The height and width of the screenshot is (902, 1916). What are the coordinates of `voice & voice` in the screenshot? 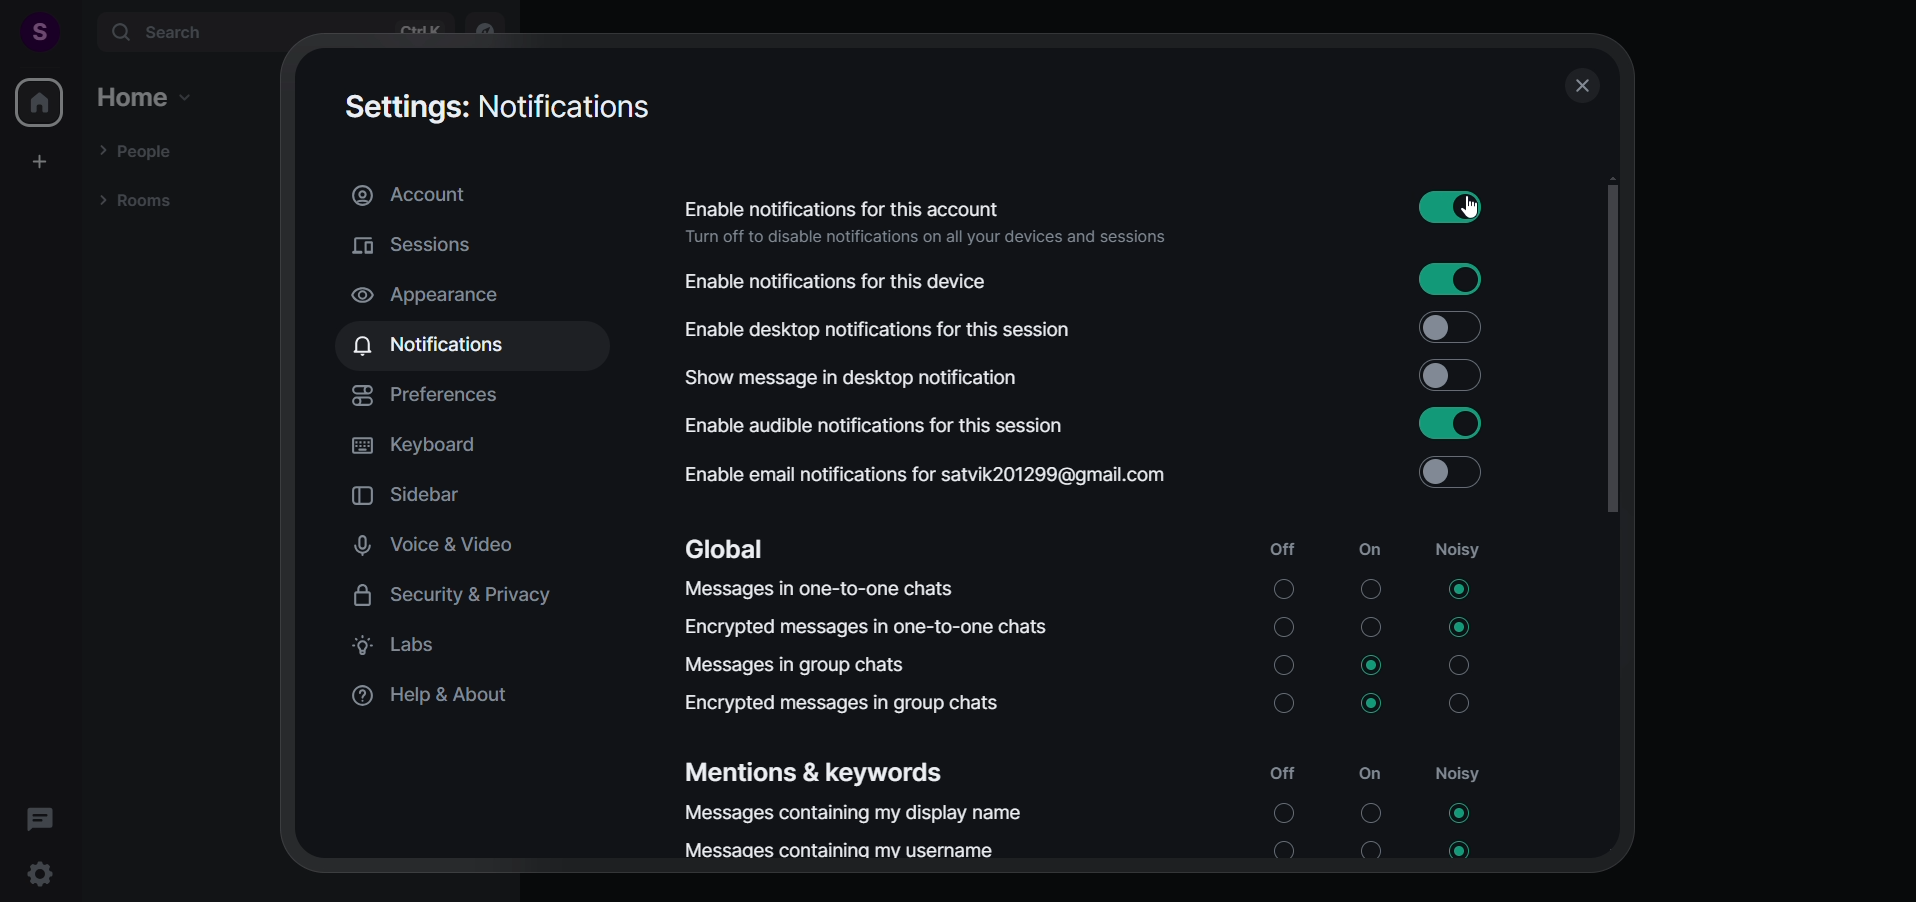 It's located at (461, 547).